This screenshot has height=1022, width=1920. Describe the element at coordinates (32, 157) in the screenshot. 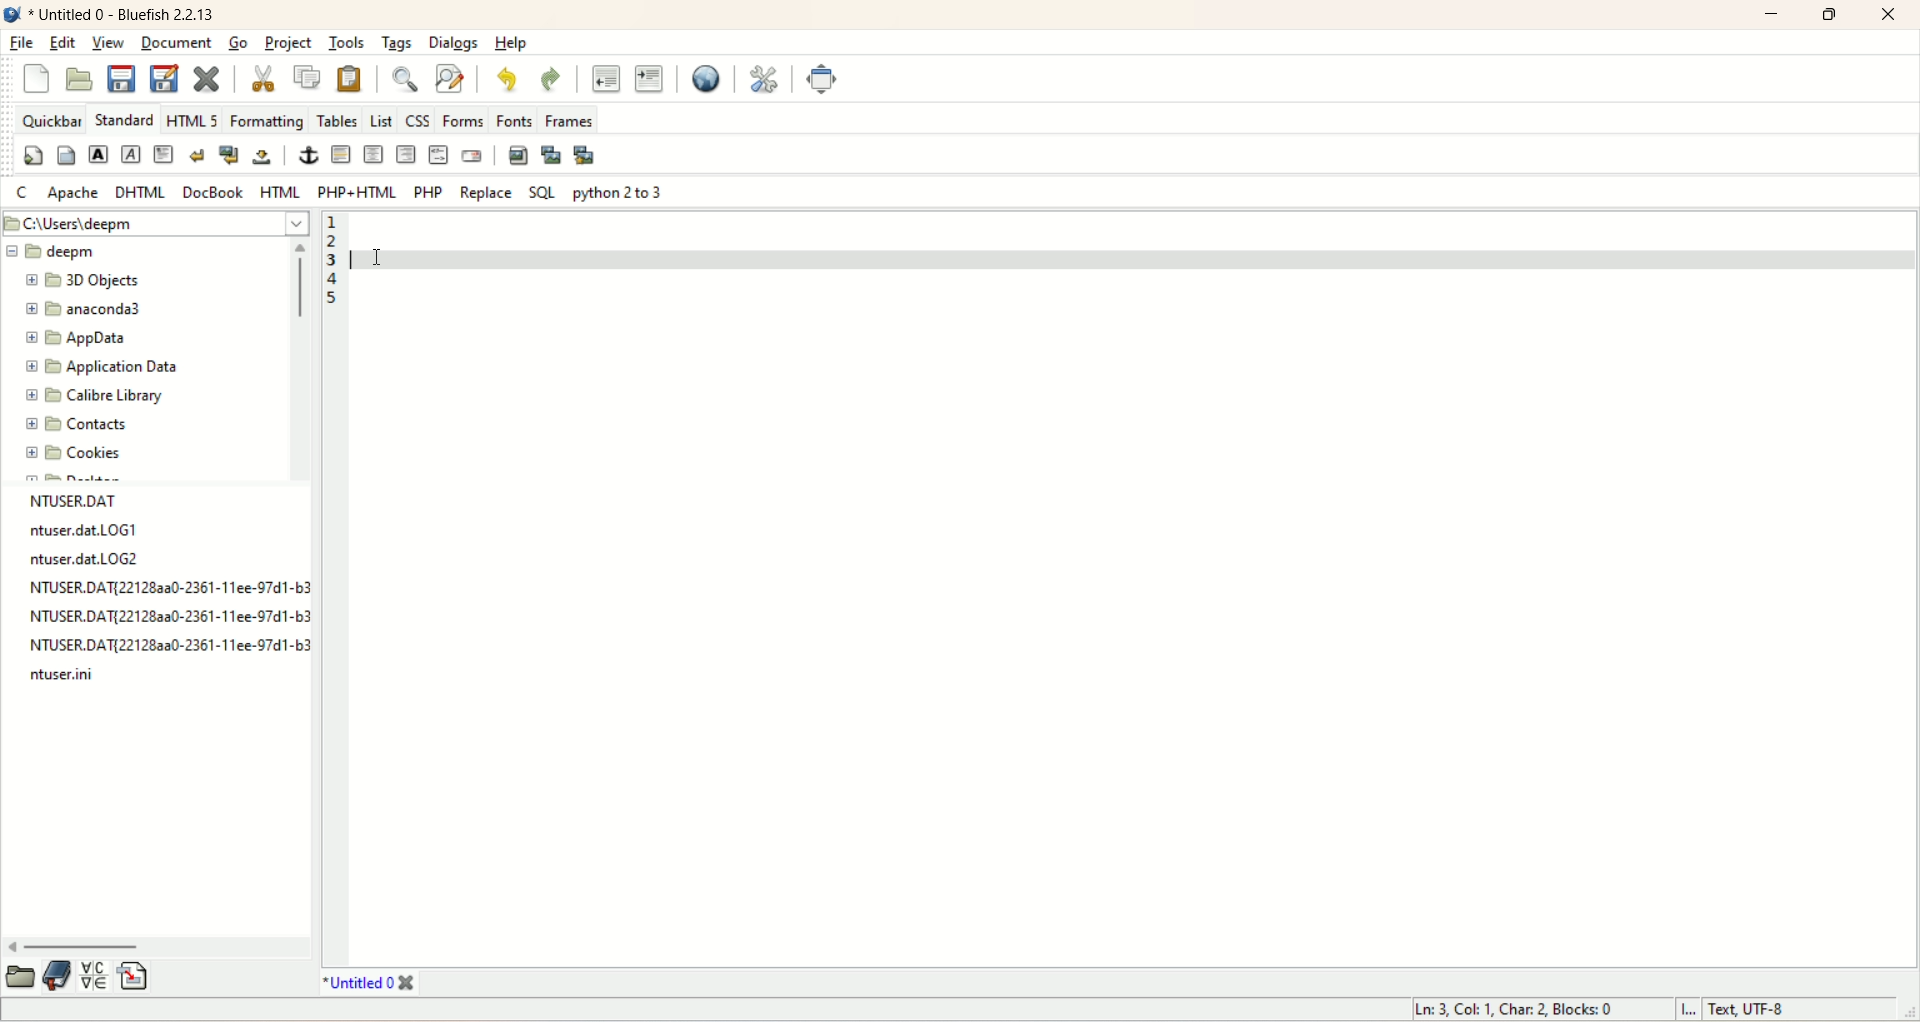

I see `quickstart` at that location.